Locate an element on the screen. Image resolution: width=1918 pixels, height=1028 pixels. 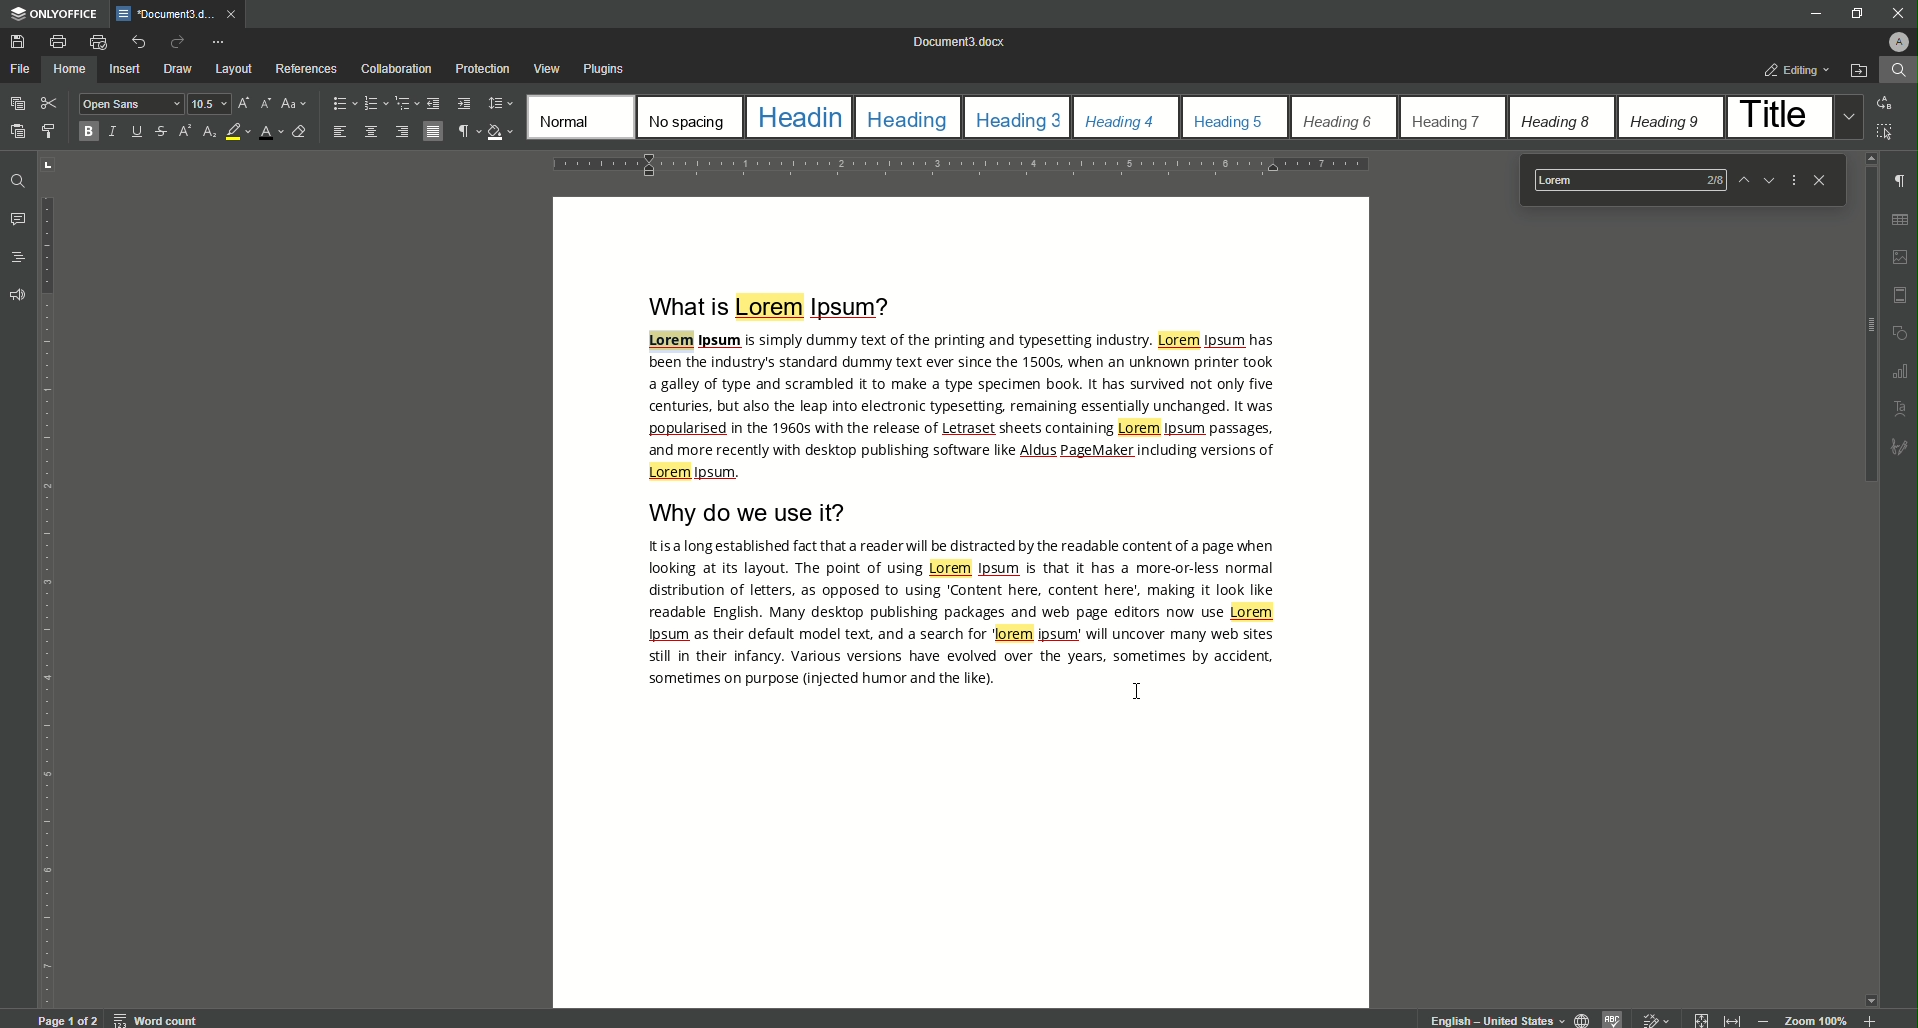
Close is located at coordinates (1895, 13).